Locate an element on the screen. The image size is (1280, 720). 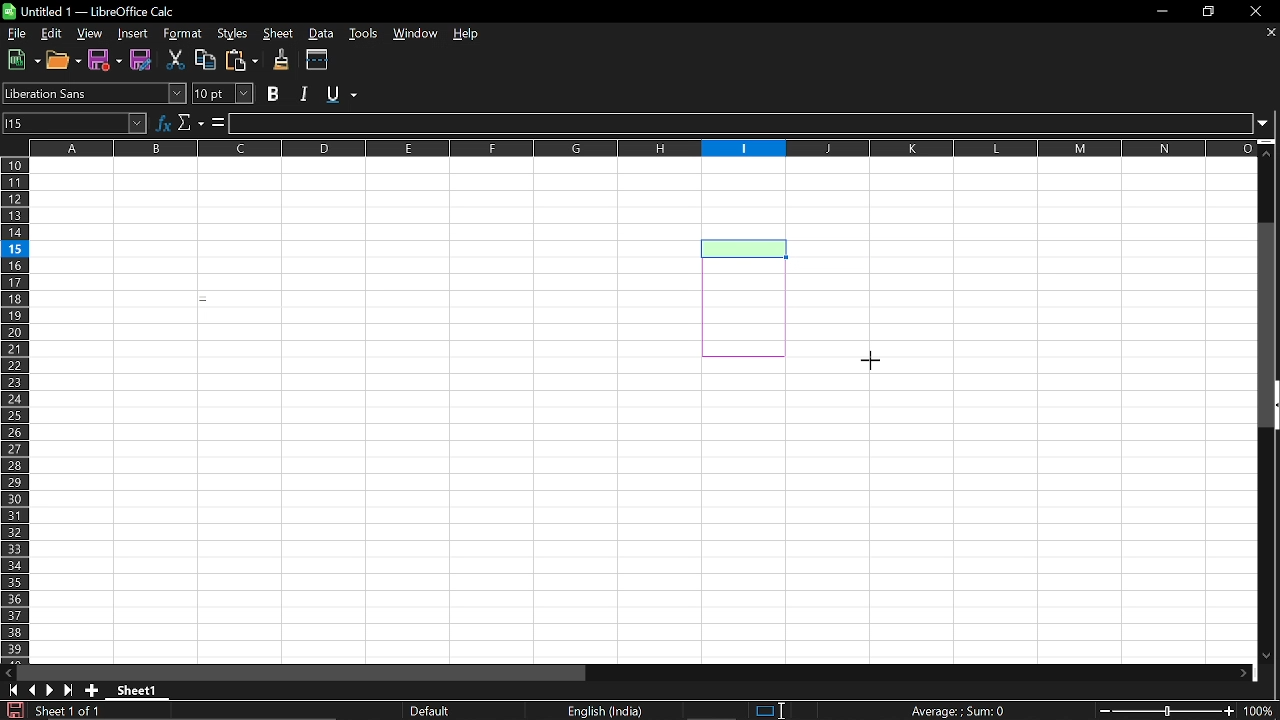
Insert is located at coordinates (134, 33).